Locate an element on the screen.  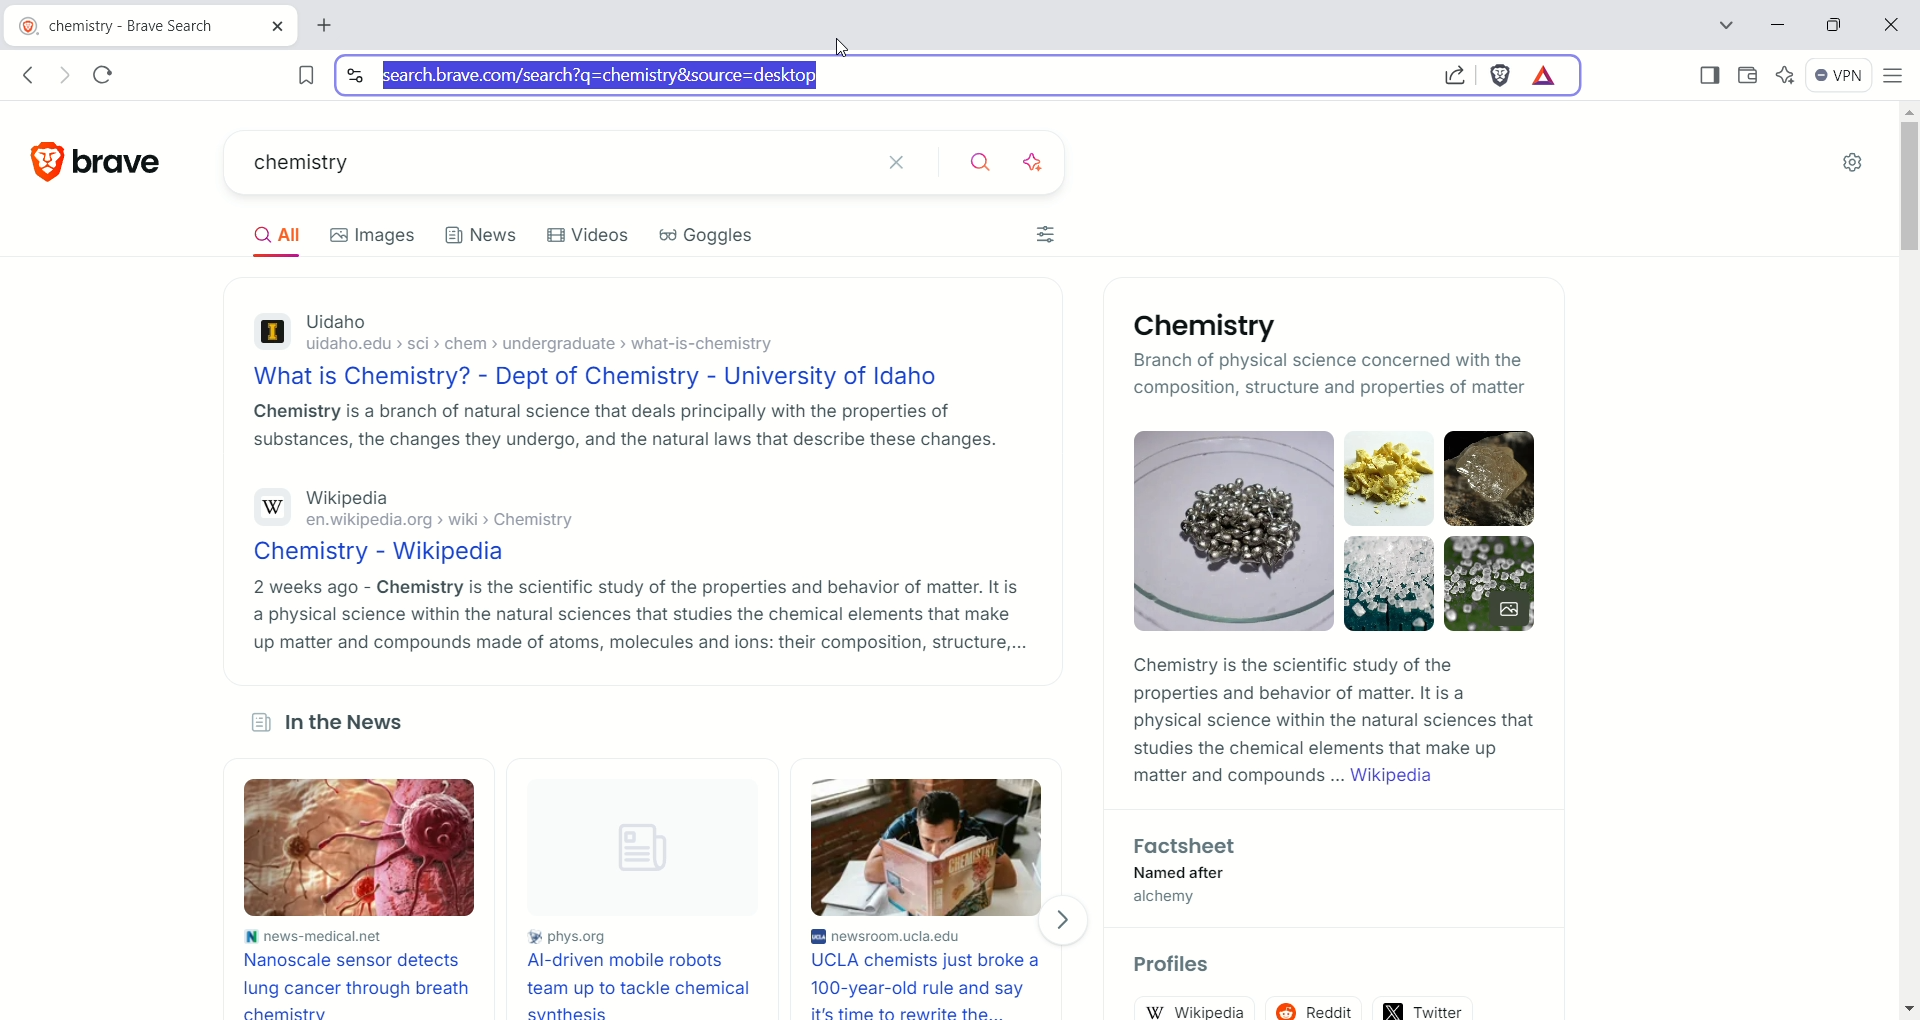
Videos is located at coordinates (588, 235).